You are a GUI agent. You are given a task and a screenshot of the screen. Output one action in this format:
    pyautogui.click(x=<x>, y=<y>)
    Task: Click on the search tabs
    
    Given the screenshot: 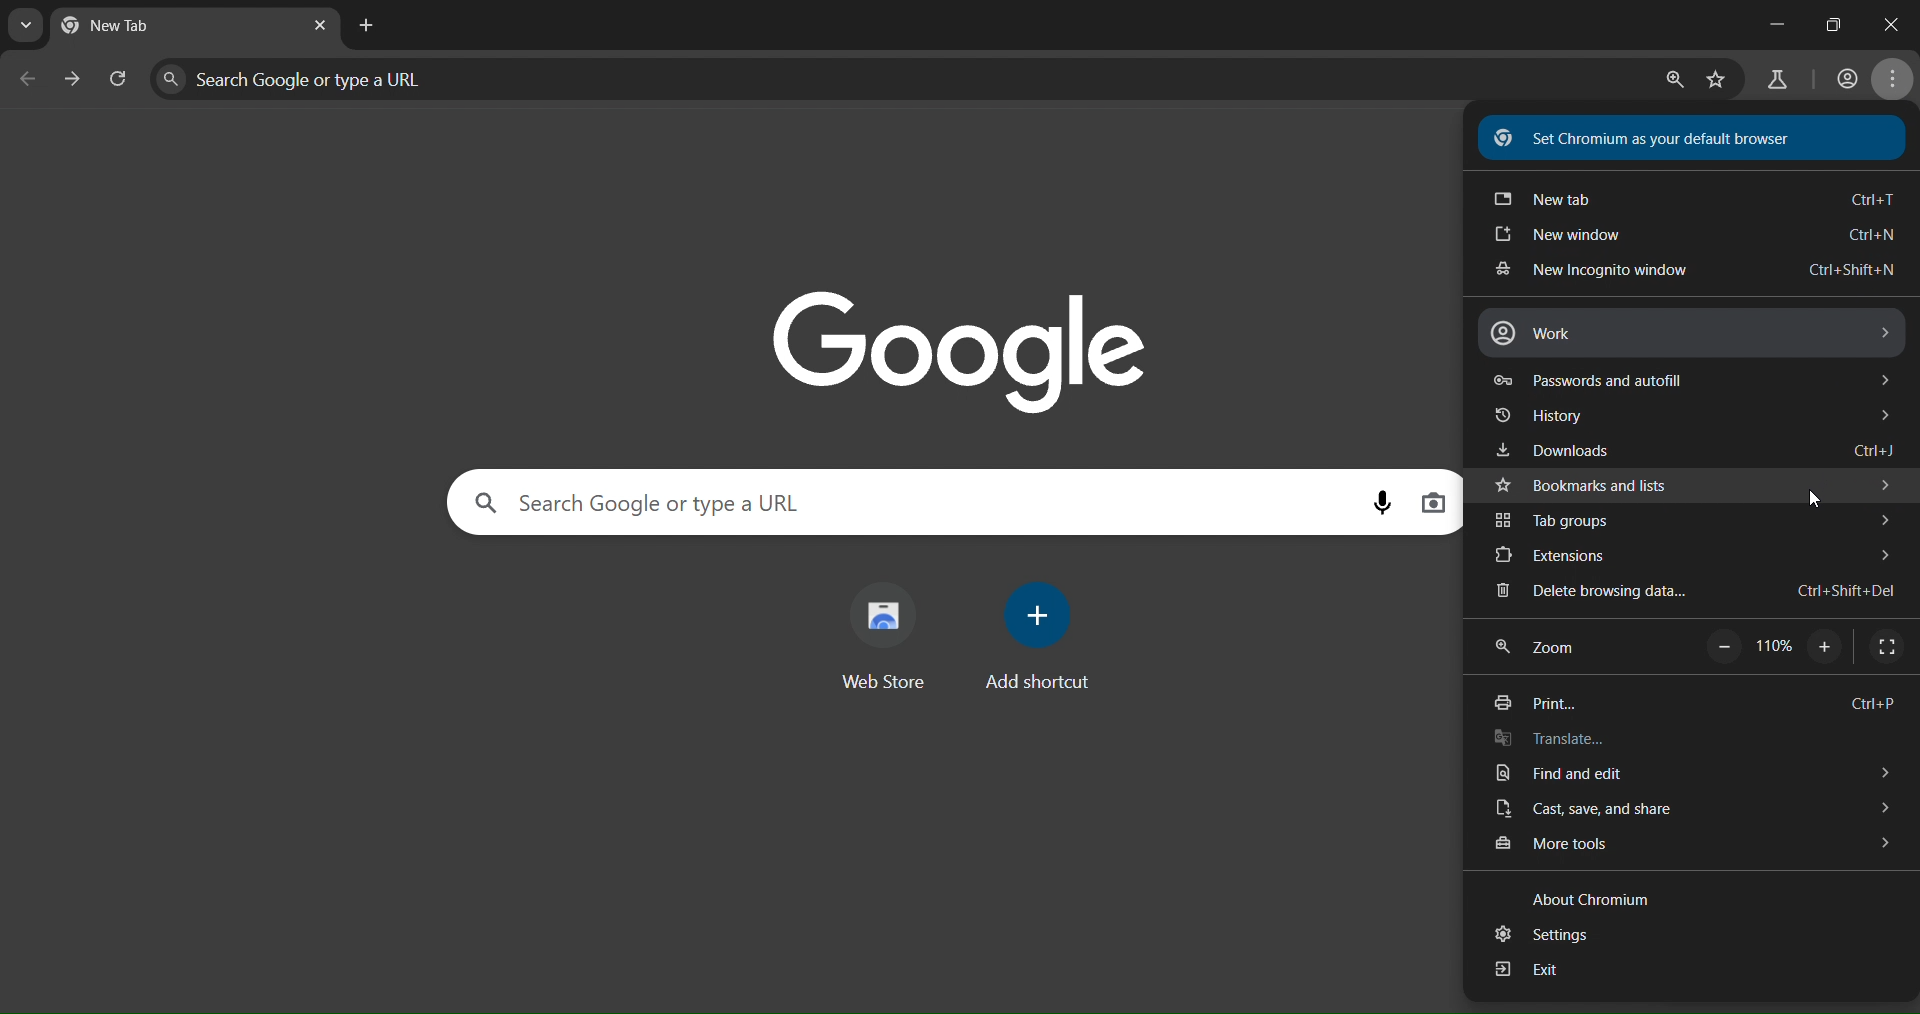 What is the action you would take?
    pyautogui.click(x=26, y=25)
    